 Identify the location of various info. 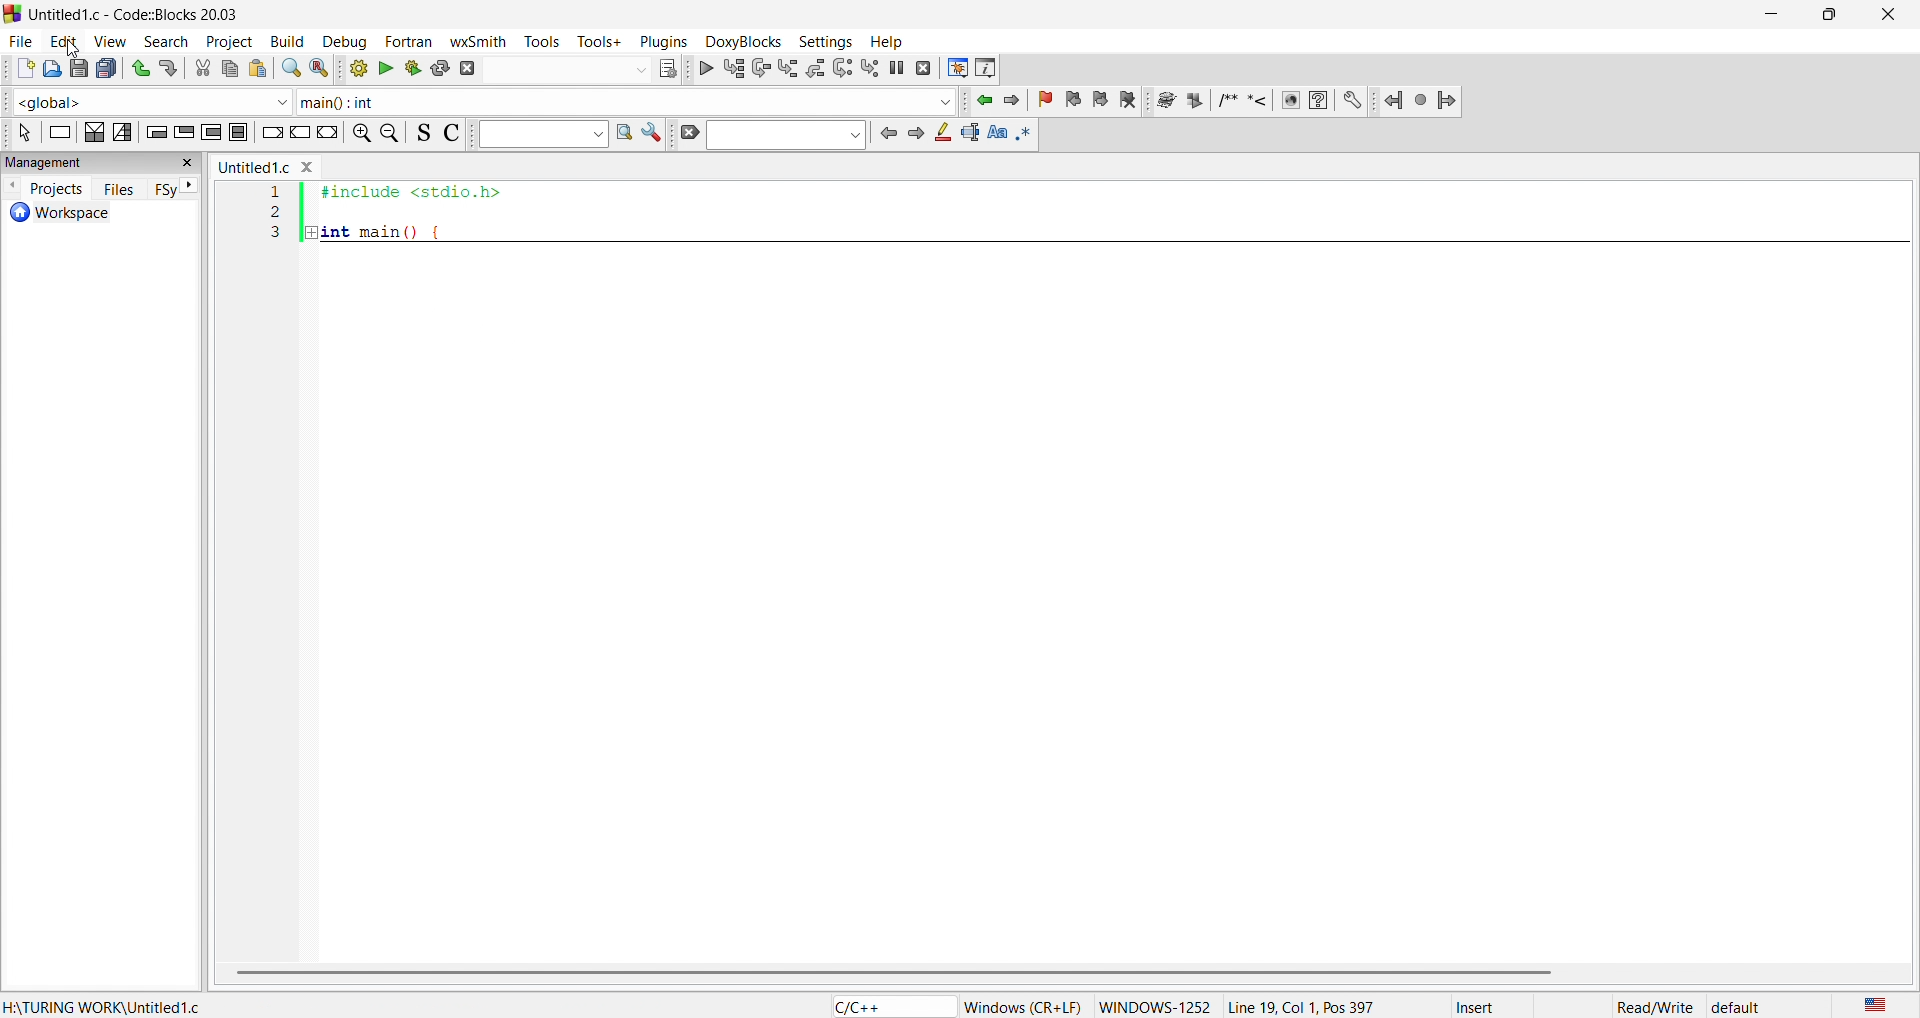
(987, 67).